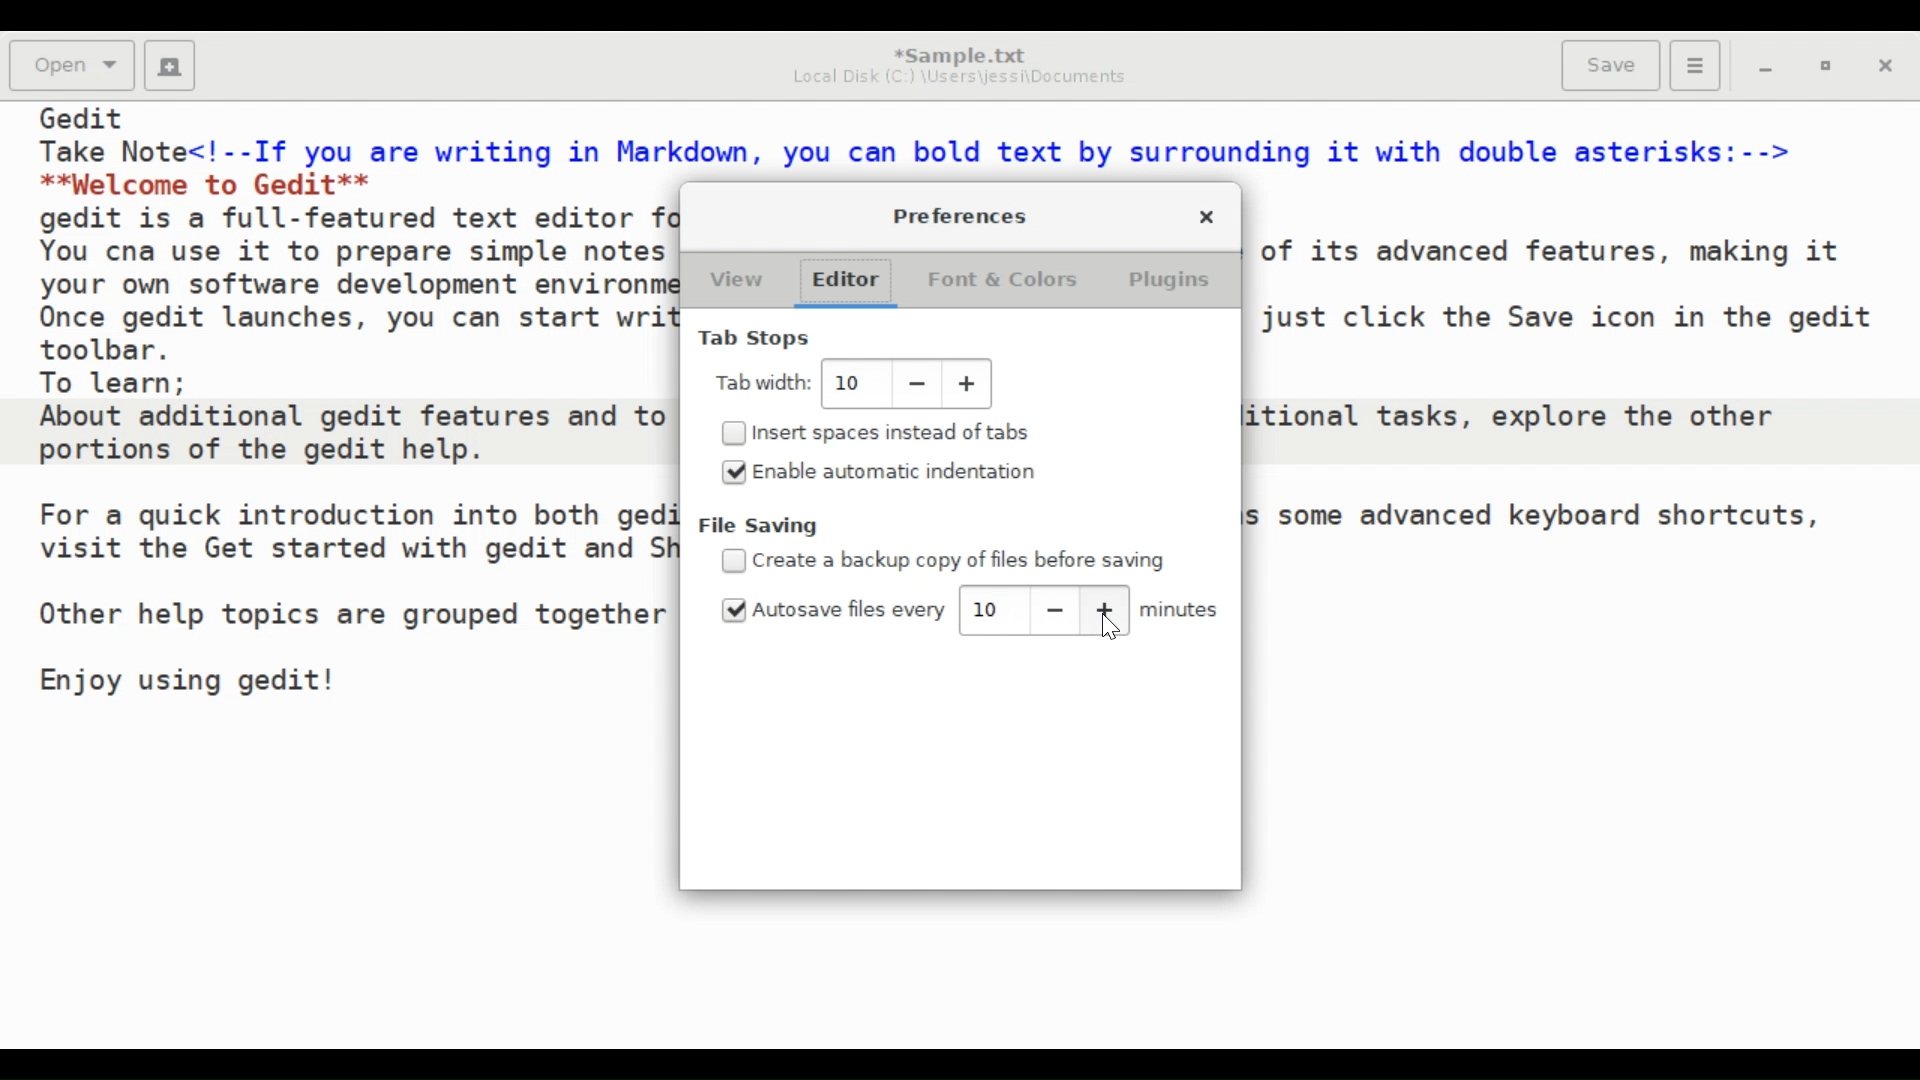 The image size is (1920, 1080). Describe the element at coordinates (1109, 630) in the screenshot. I see `cursor` at that location.